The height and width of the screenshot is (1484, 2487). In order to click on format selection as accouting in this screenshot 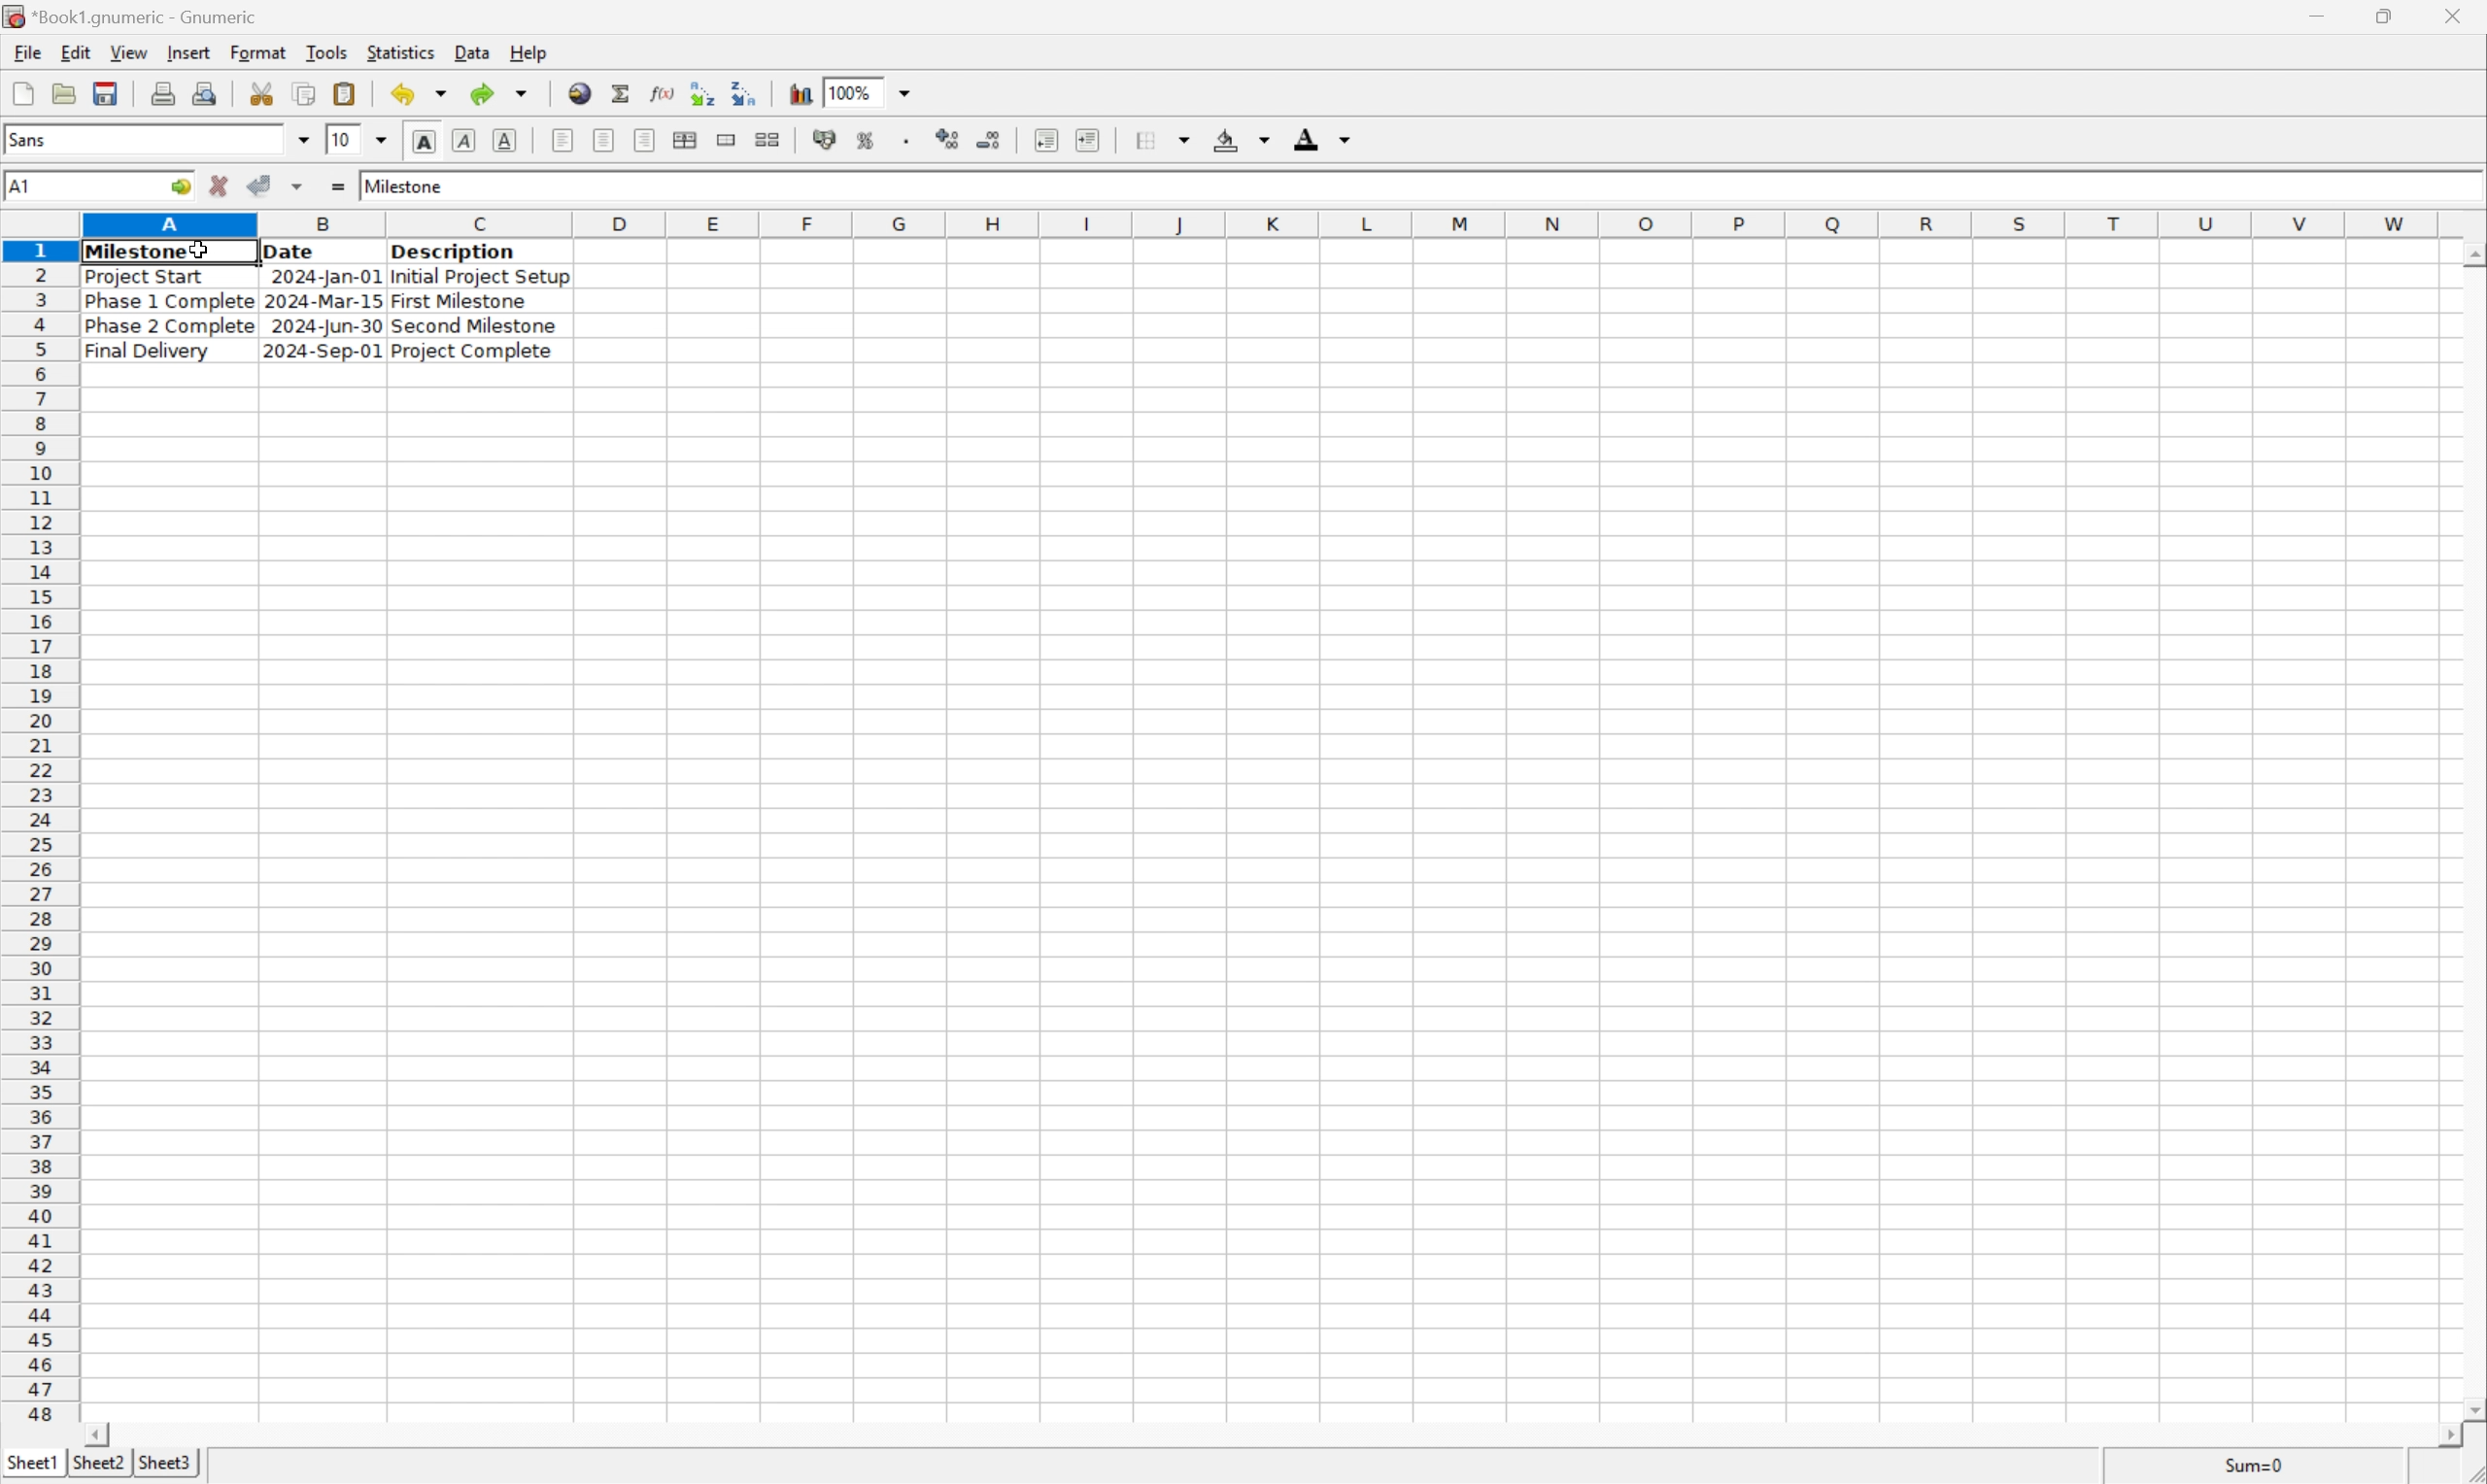, I will do `click(827, 140)`.